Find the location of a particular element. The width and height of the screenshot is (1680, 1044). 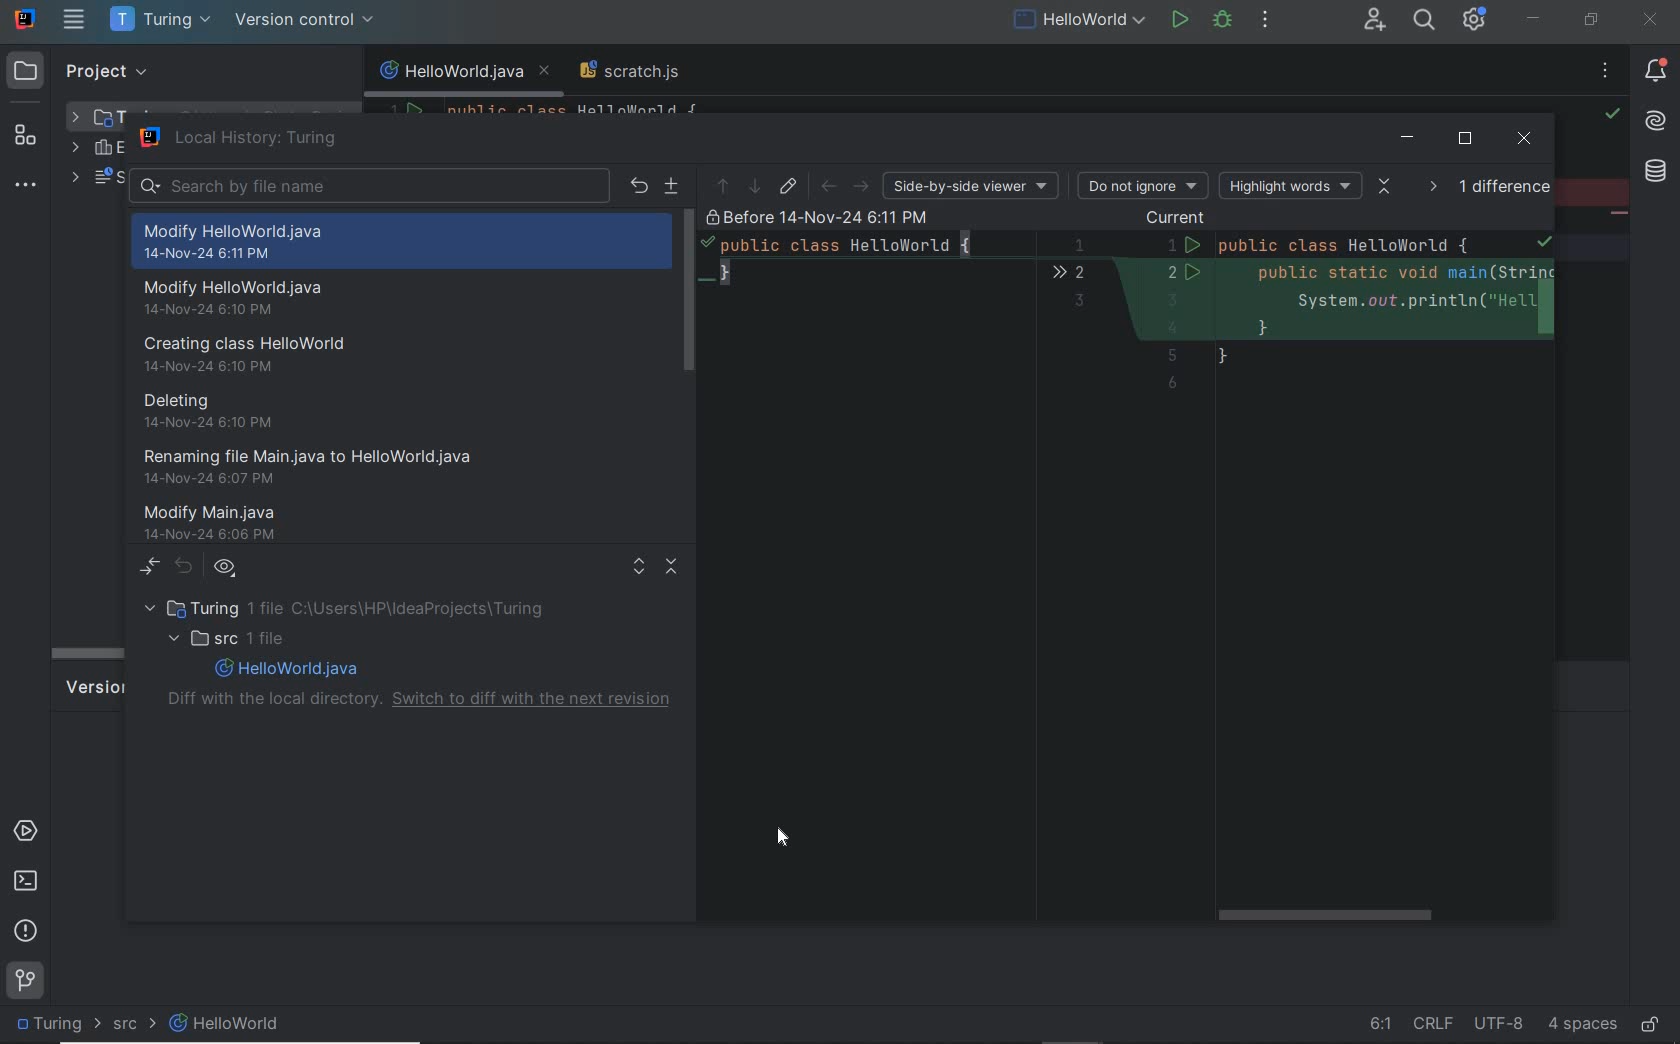

close is located at coordinates (1525, 137).